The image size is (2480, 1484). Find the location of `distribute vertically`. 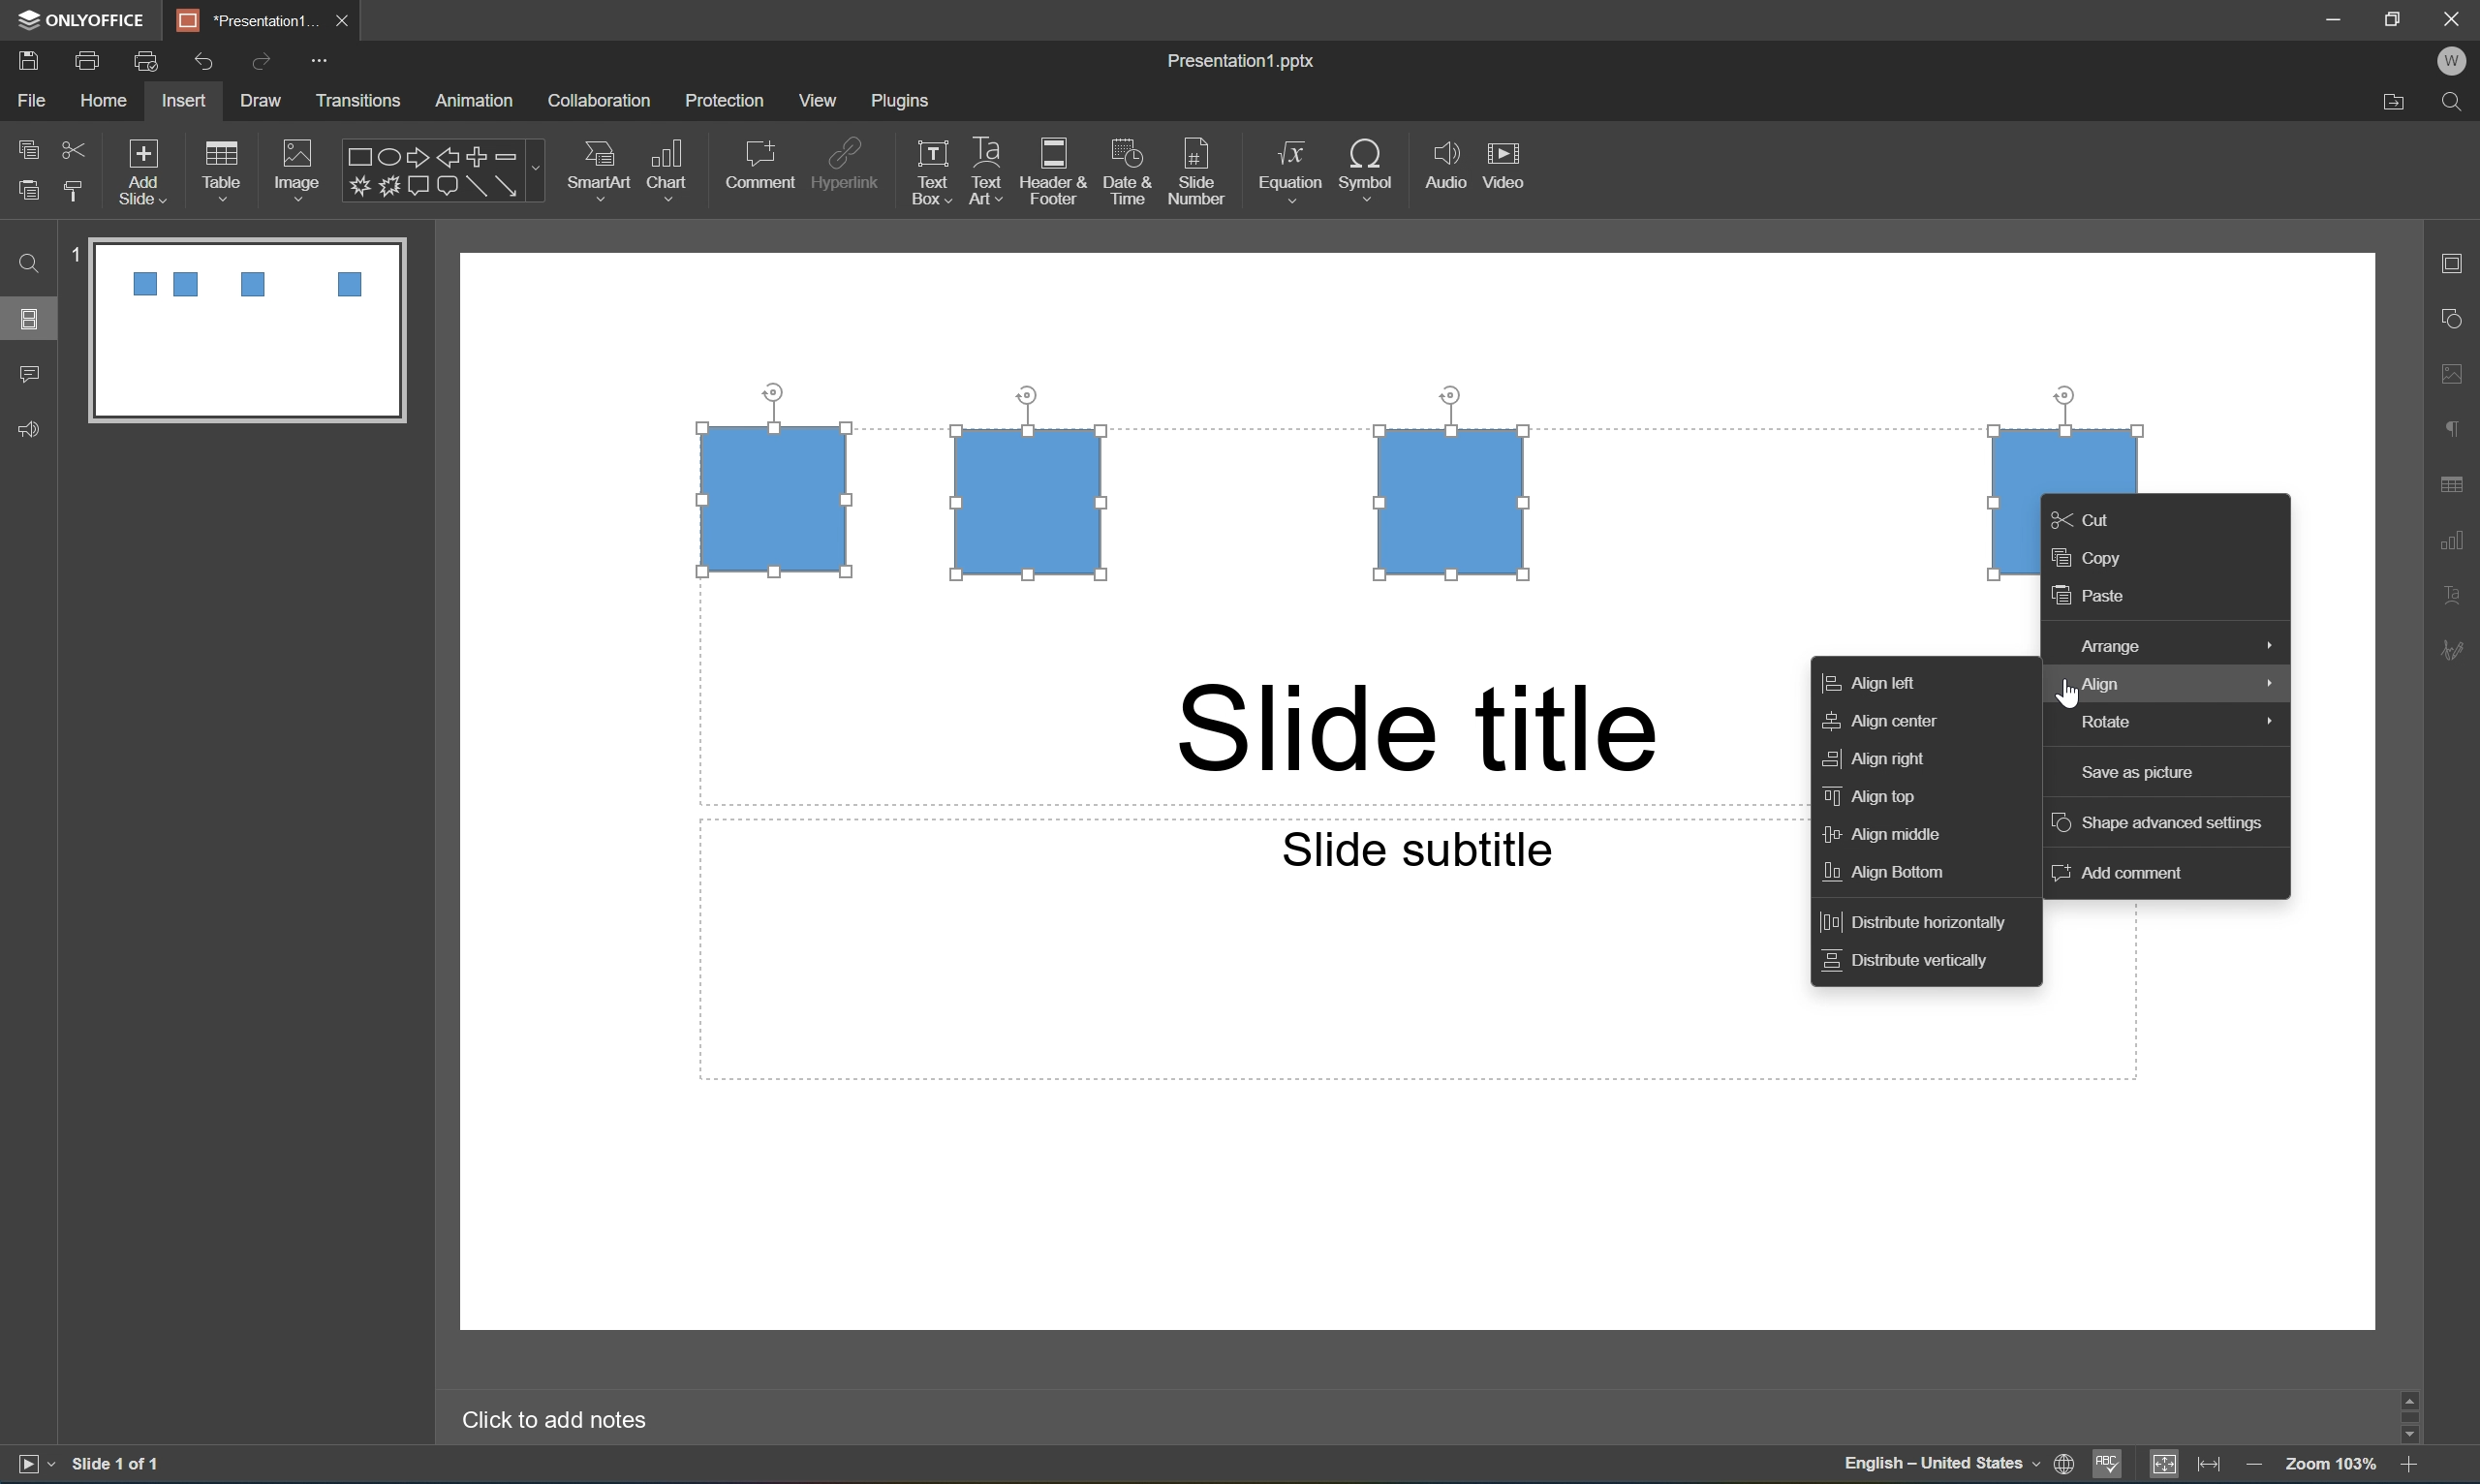

distribute vertically is located at coordinates (1913, 965).